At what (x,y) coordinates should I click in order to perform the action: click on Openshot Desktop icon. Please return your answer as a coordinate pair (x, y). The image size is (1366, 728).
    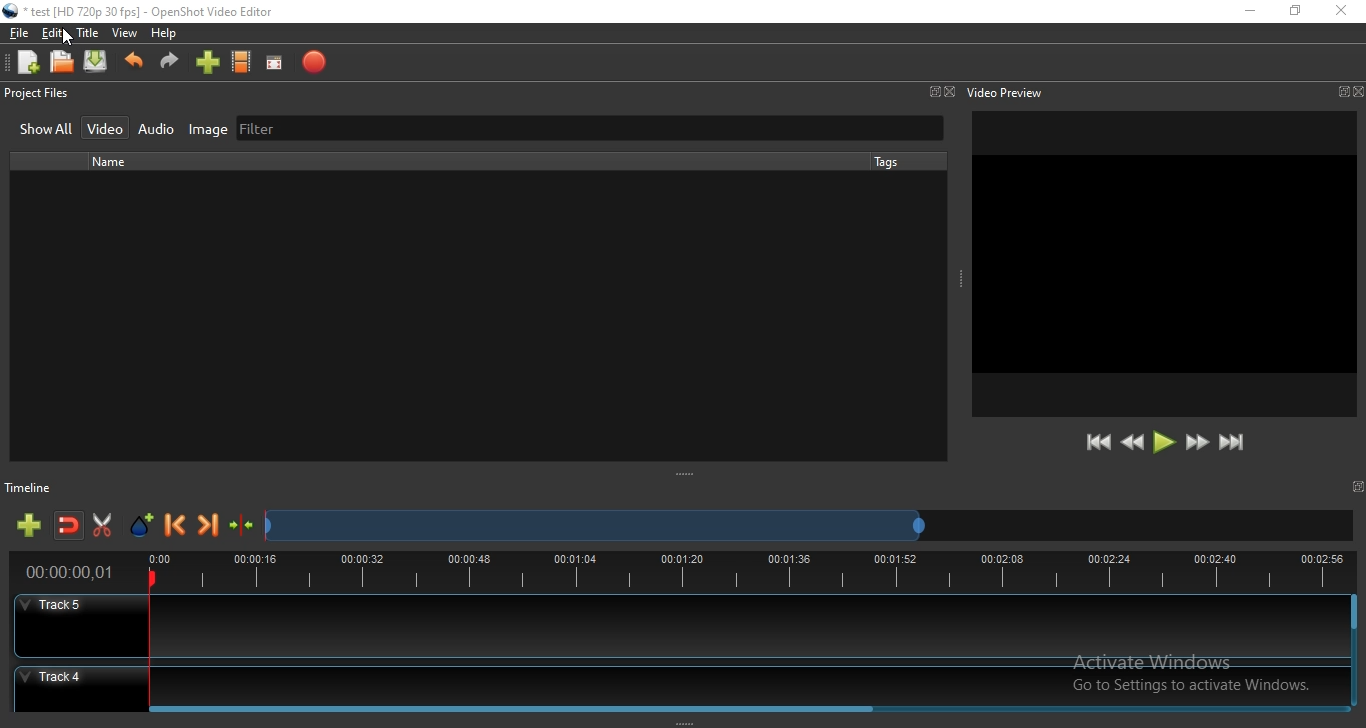
    Looking at the image, I should click on (11, 11).